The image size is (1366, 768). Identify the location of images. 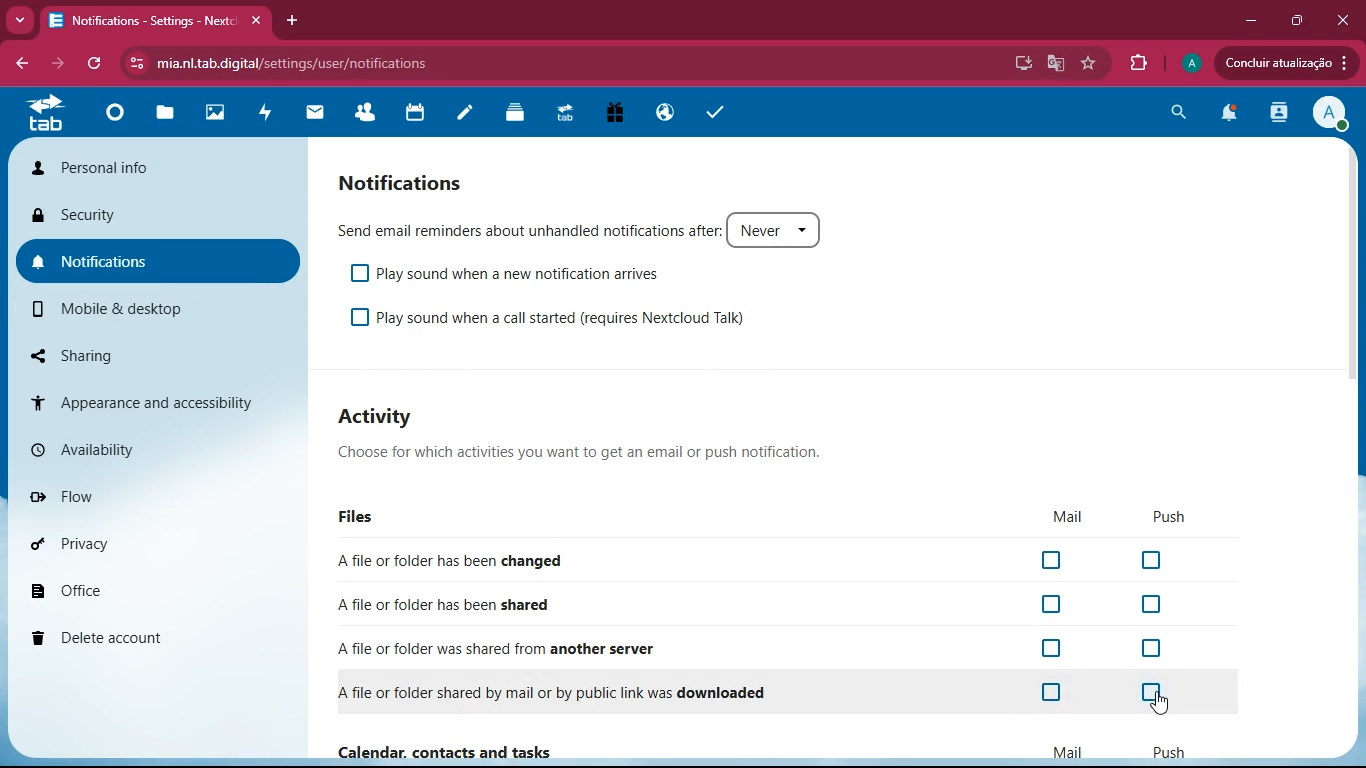
(214, 116).